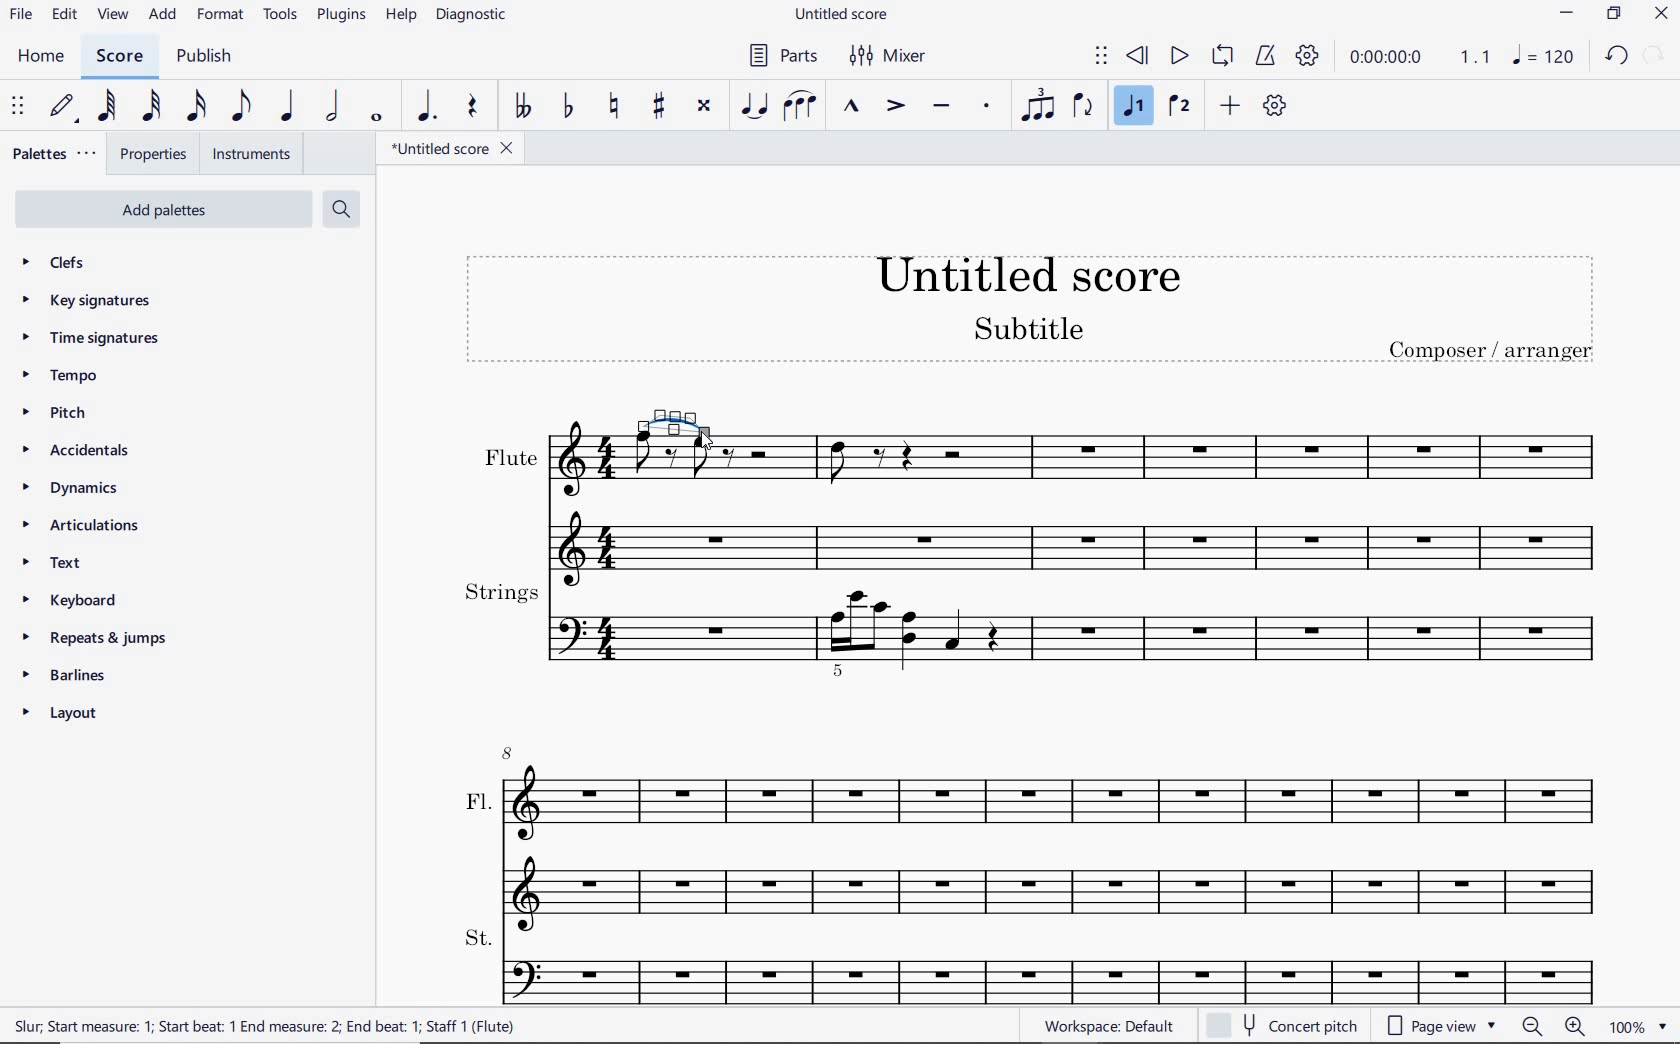 This screenshot has height=1044, width=1680. What do you see at coordinates (343, 209) in the screenshot?
I see `search palettes` at bounding box center [343, 209].